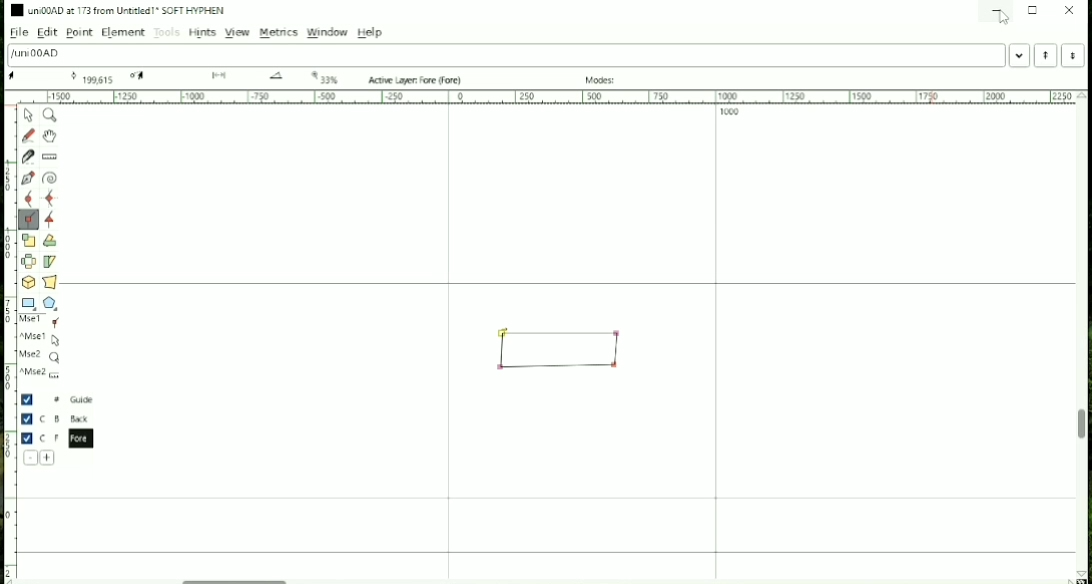 The image size is (1092, 584). Describe the element at coordinates (279, 33) in the screenshot. I see `Metrics` at that location.